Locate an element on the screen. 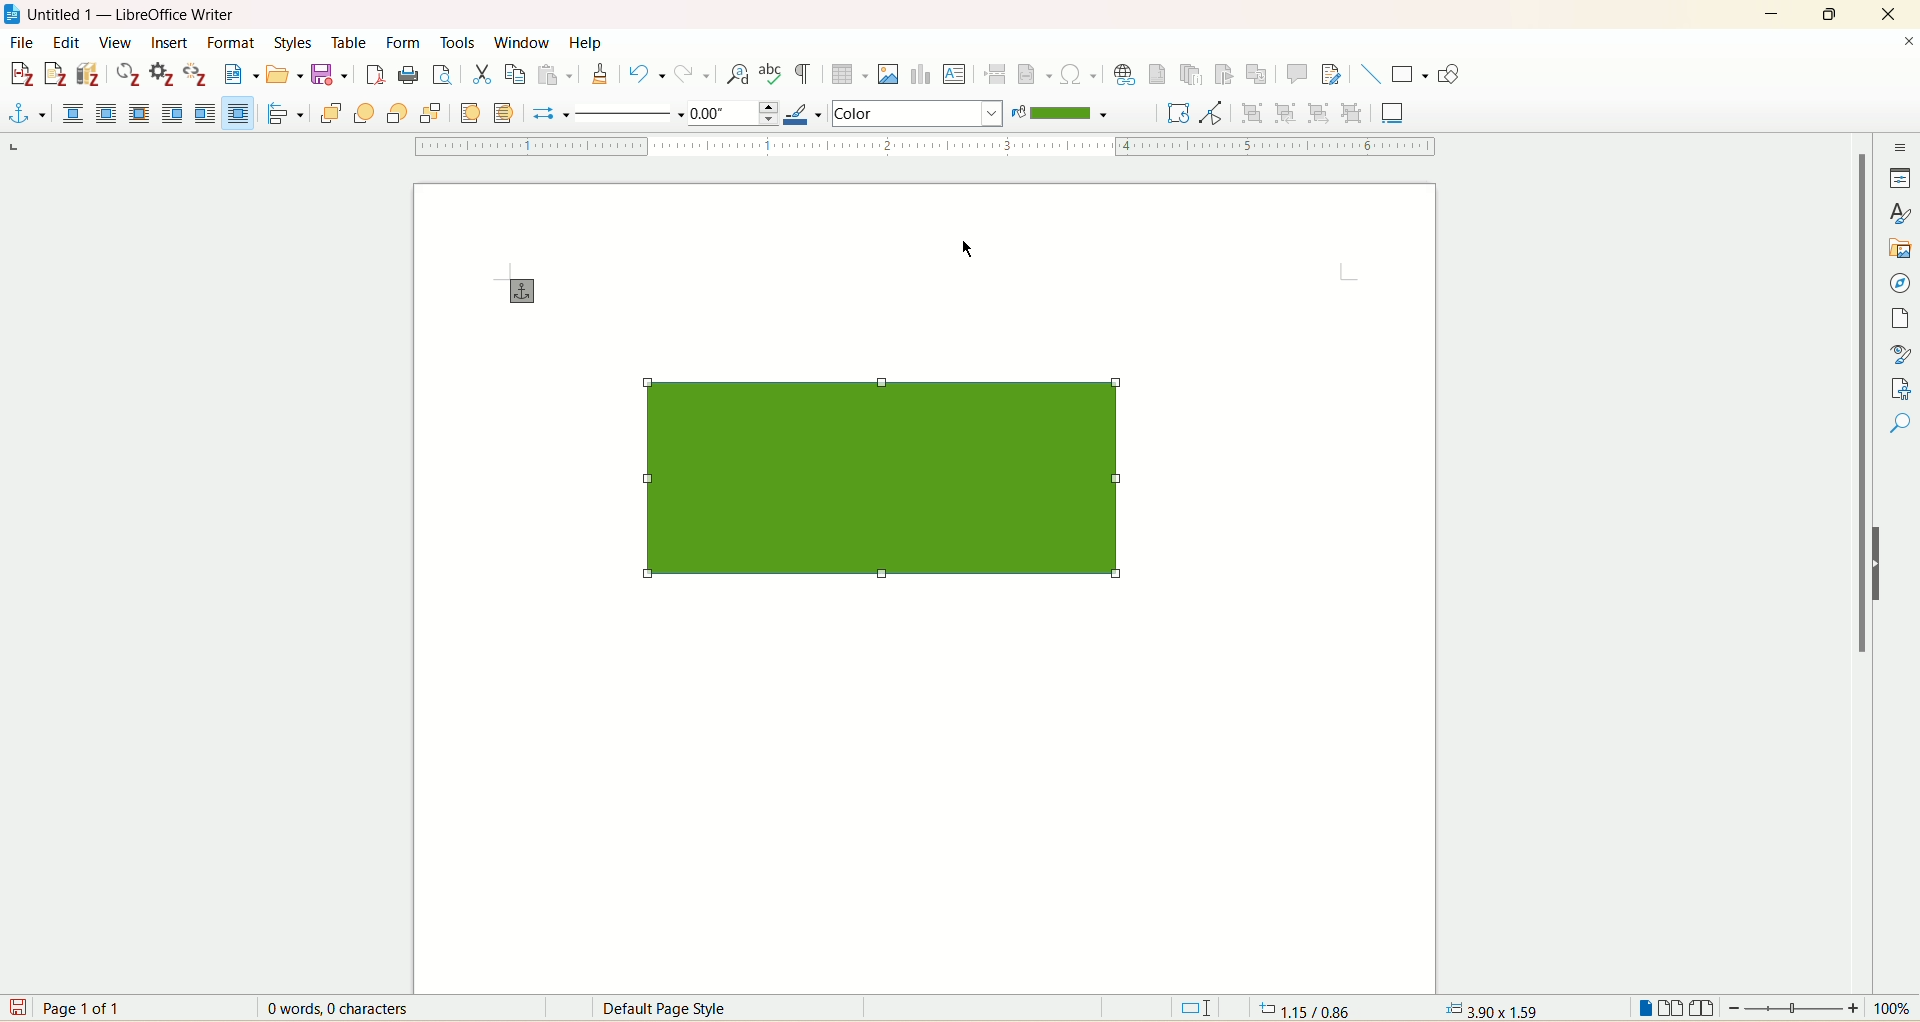 This screenshot has height=1022, width=1920. words and character is located at coordinates (334, 1009).